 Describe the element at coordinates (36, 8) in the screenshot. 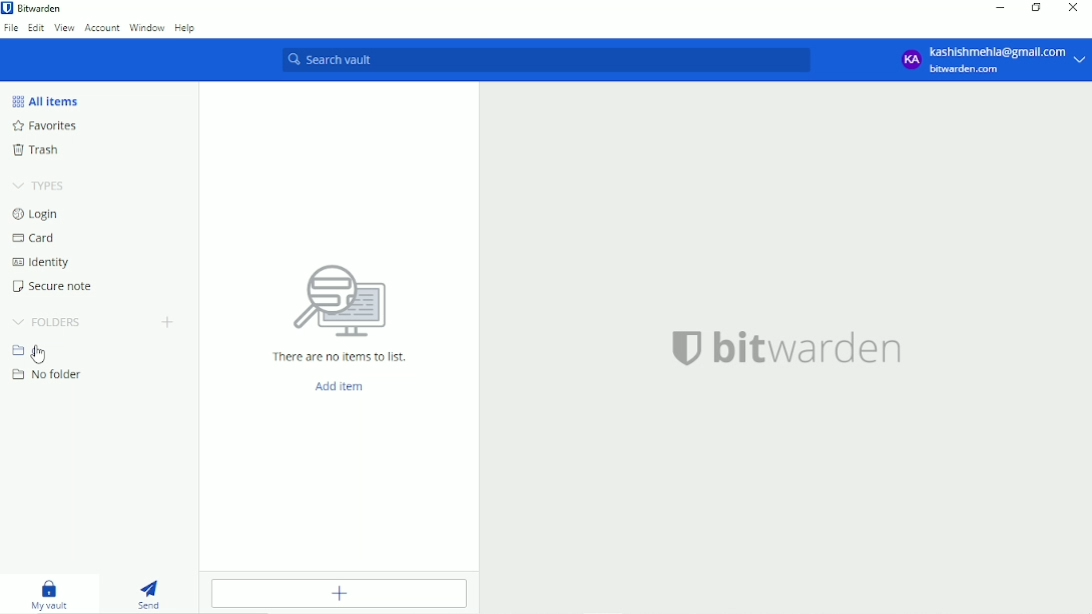

I see `Bitwarden` at that location.